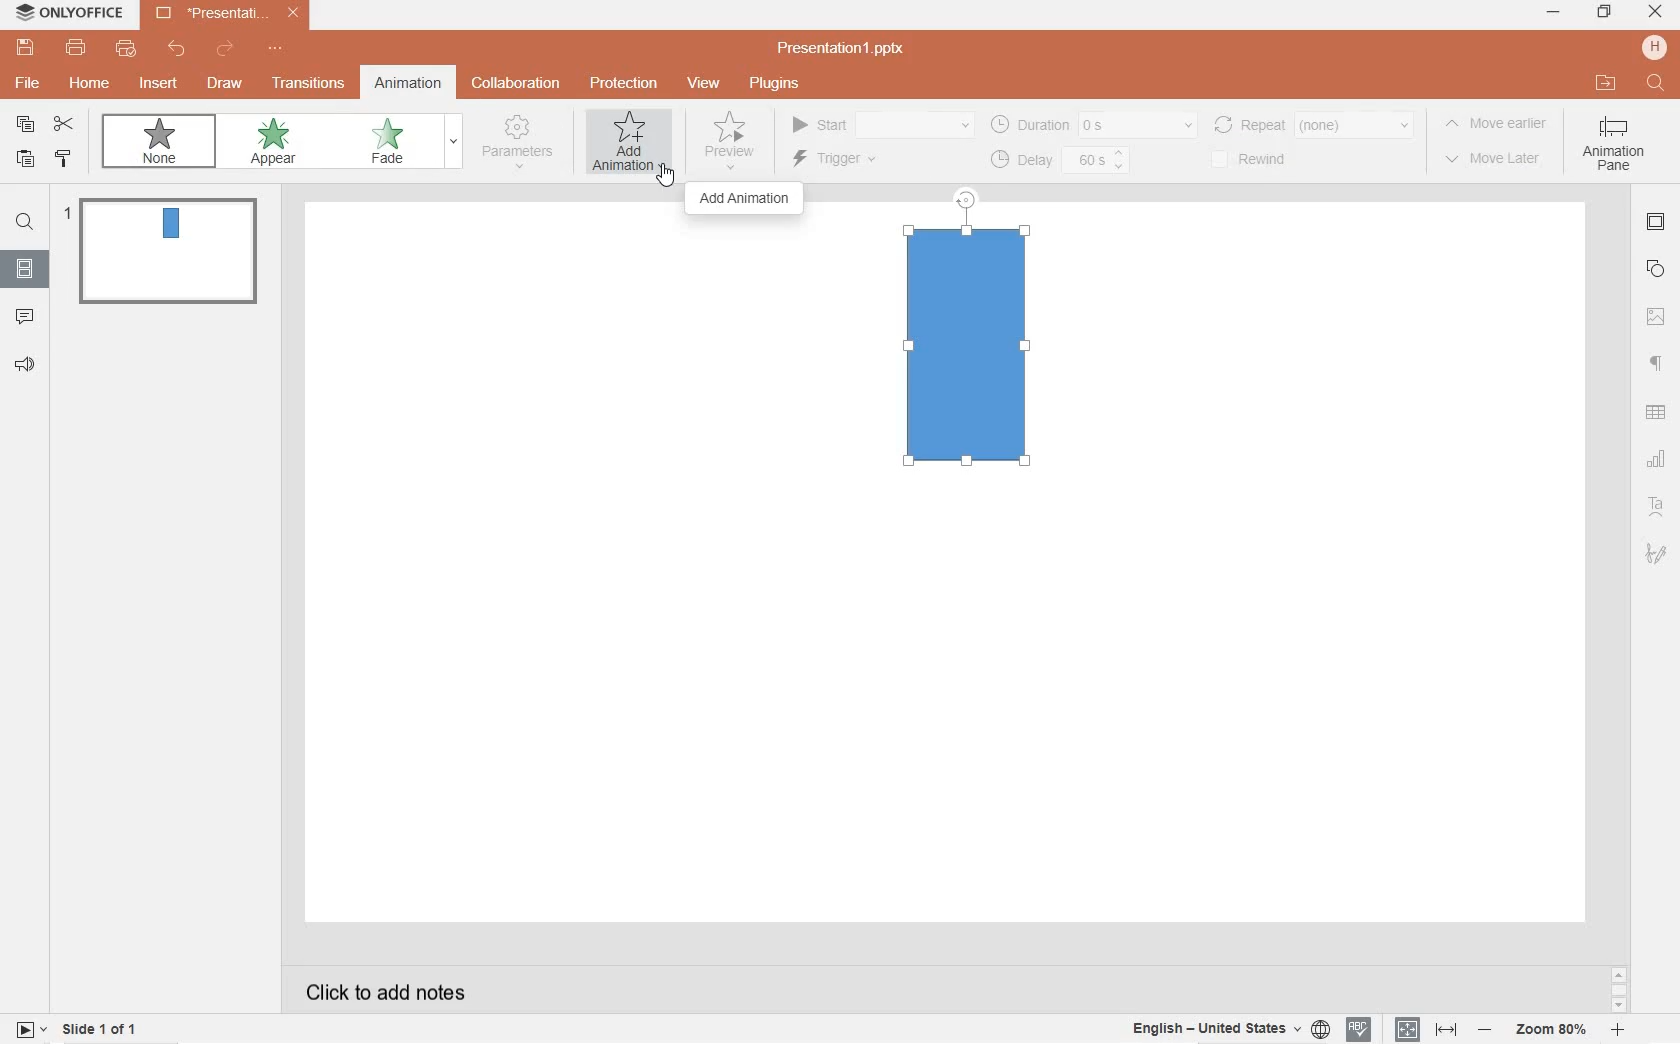  I want to click on FIND, so click(1657, 84).